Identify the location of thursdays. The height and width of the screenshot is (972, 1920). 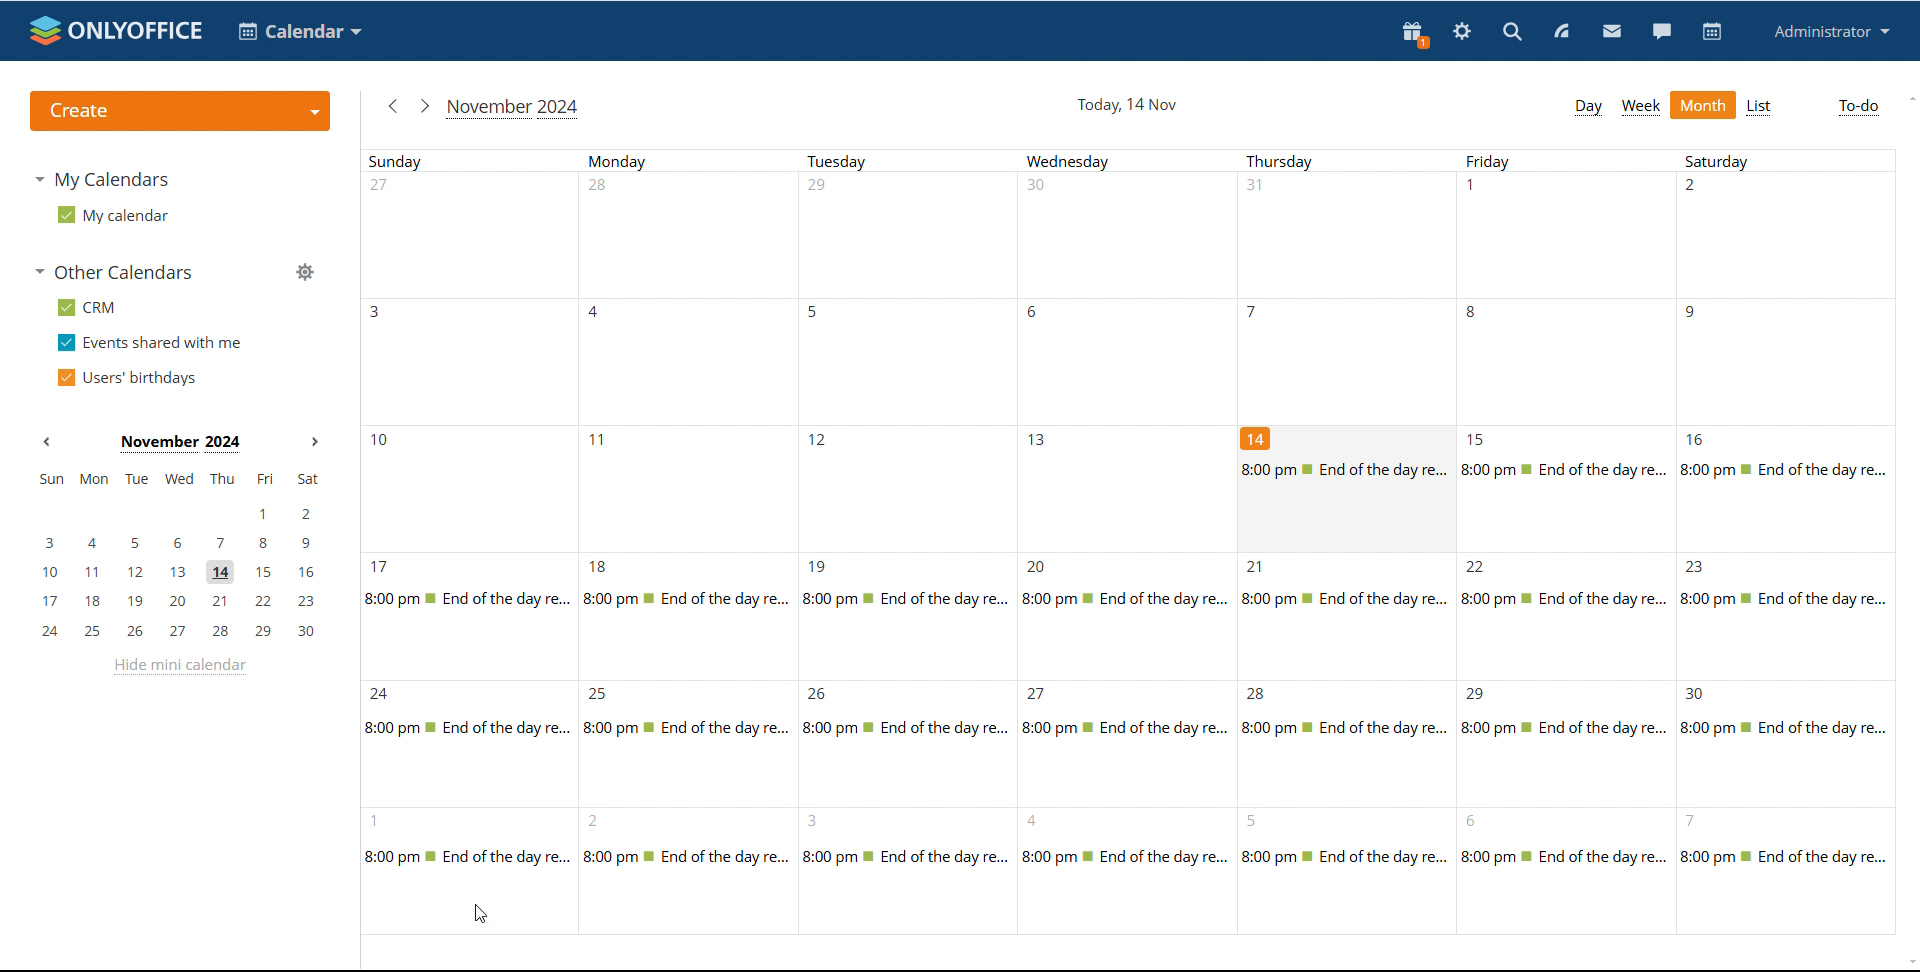
(1347, 472).